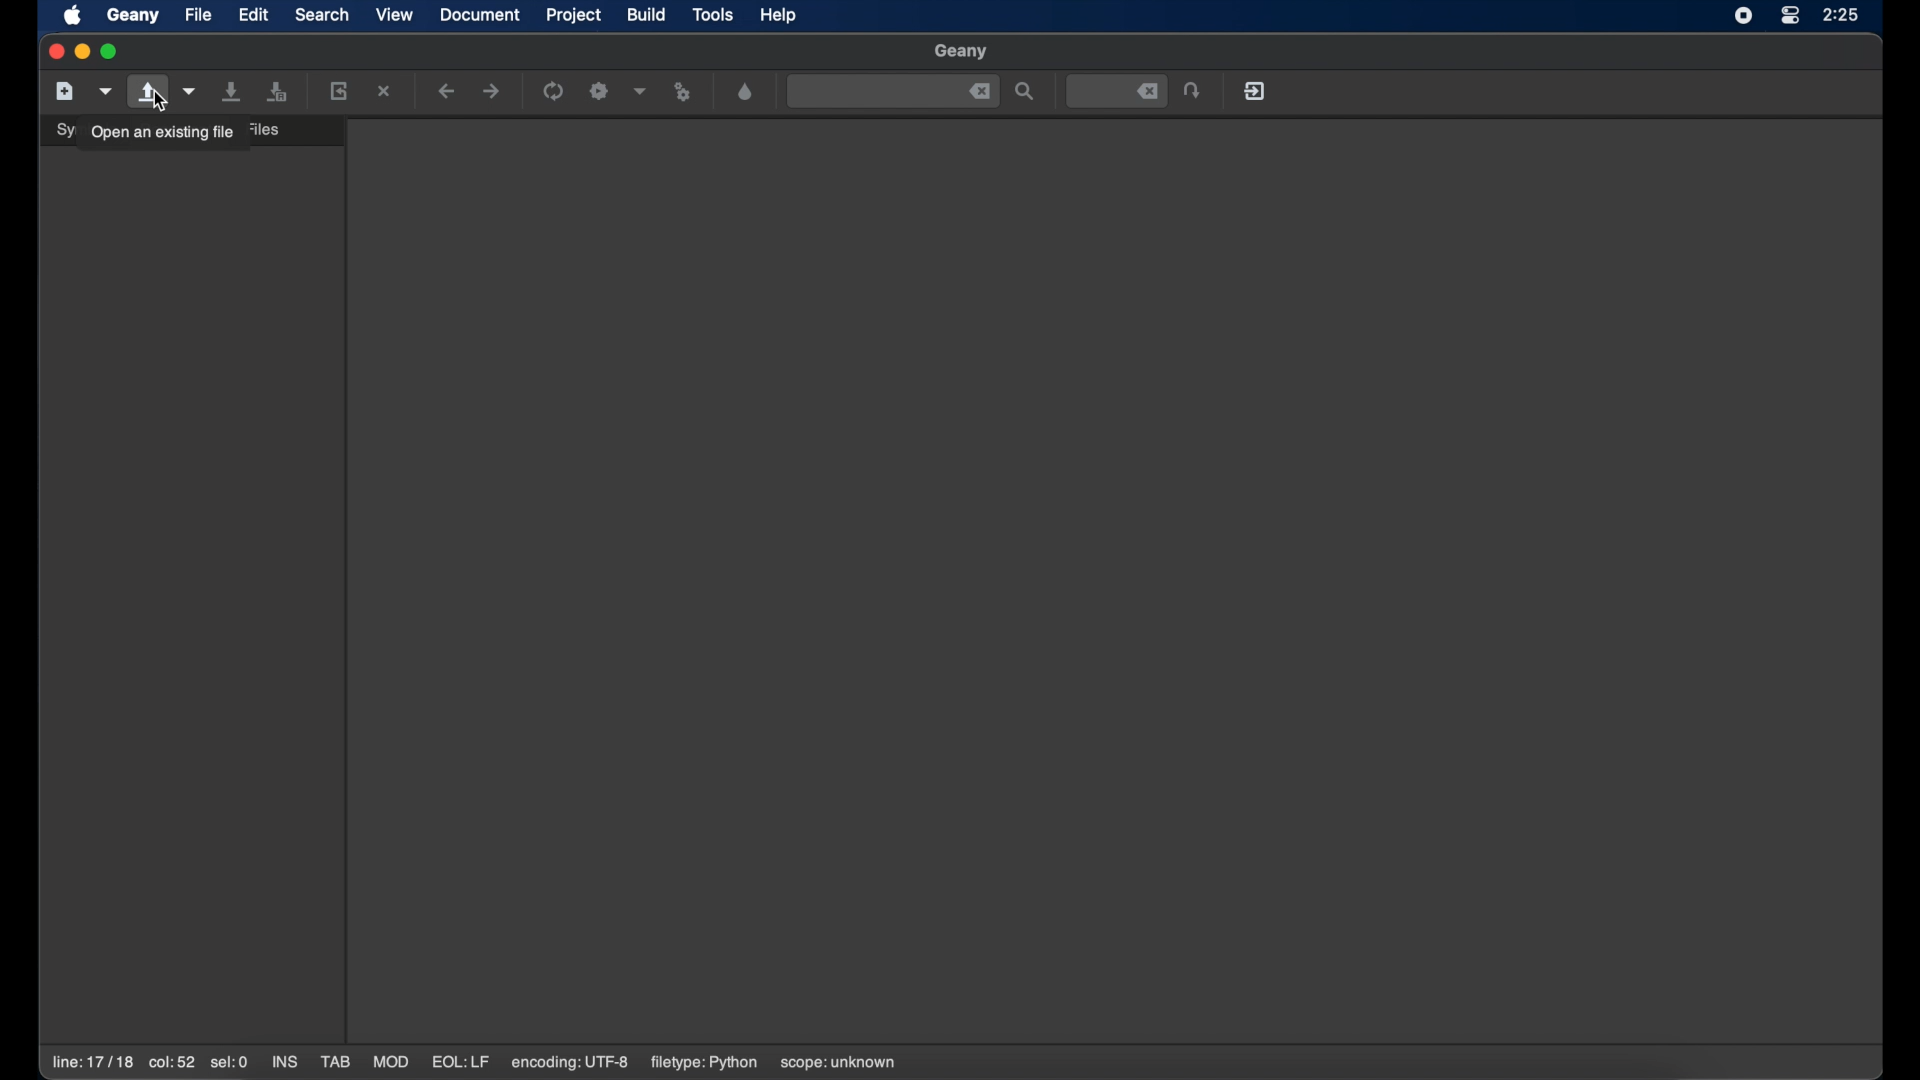 The width and height of the screenshot is (1920, 1080). What do you see at coordinates (395, 15) in the screenshot?
I see `view` at bounding box center [395, 15].